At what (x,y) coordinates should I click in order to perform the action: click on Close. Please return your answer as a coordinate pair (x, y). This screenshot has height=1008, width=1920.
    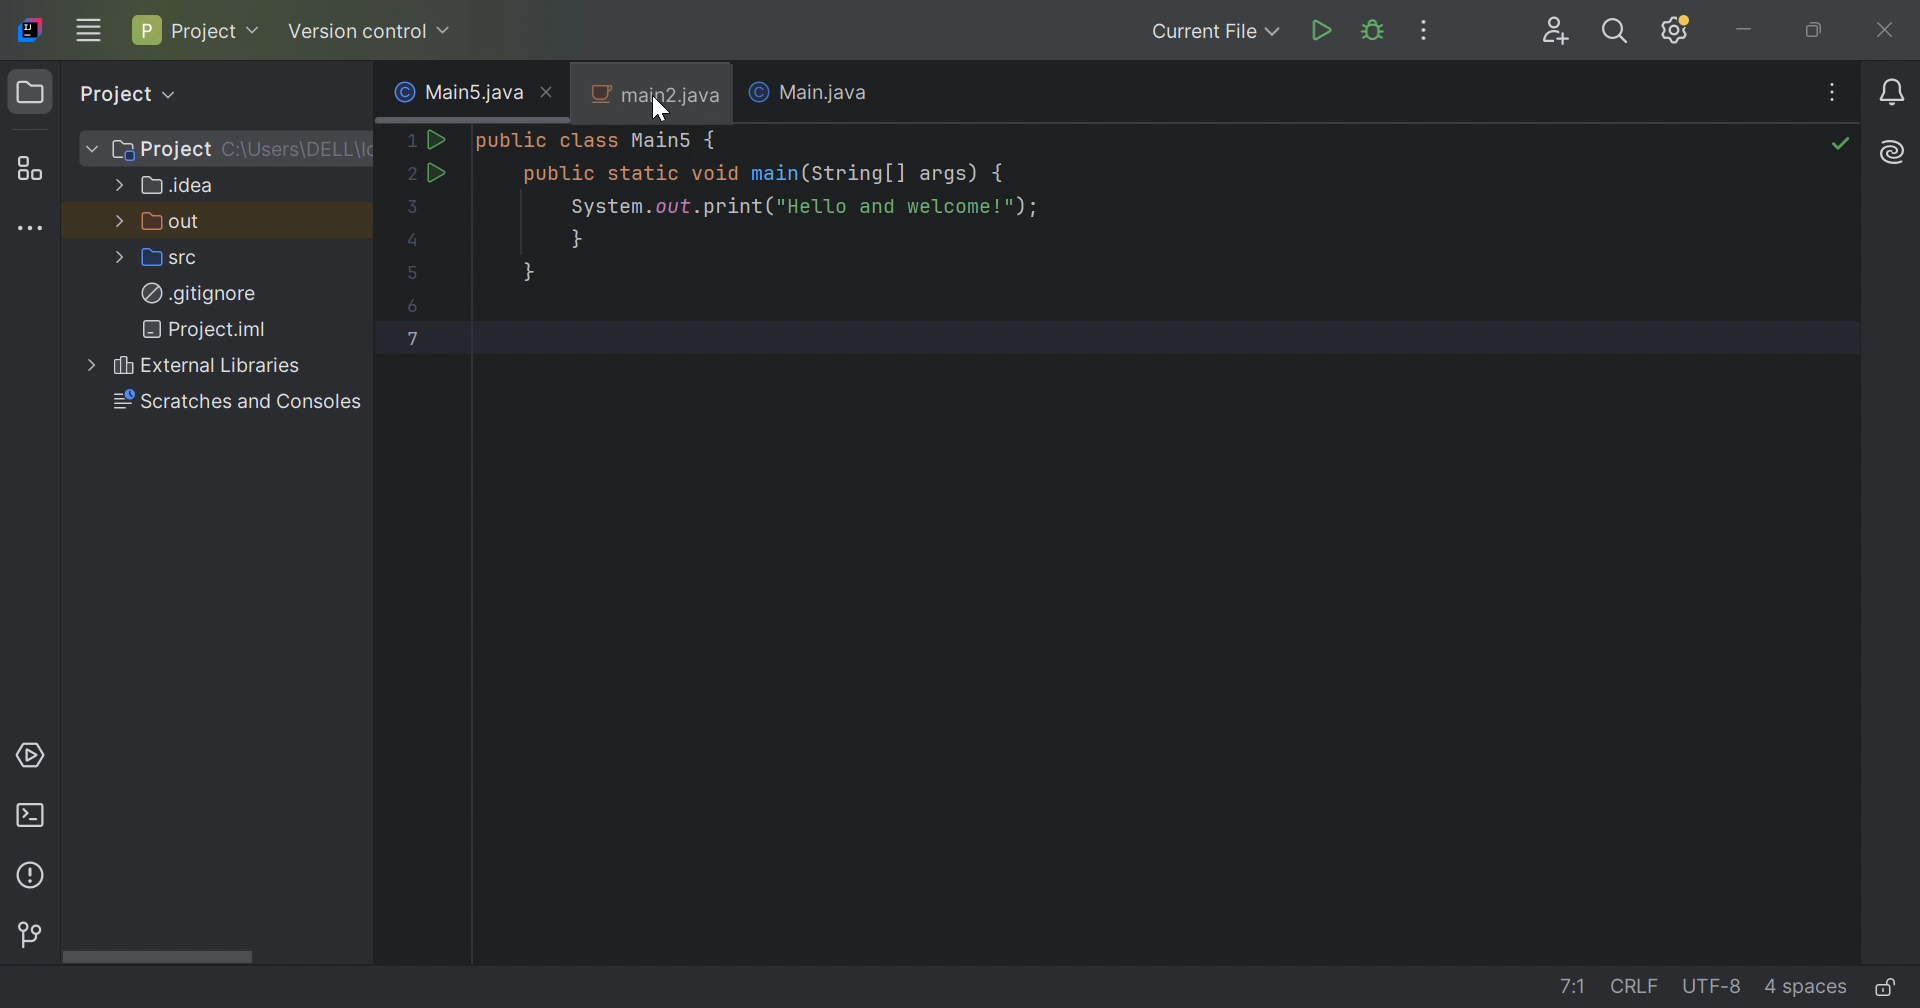
    Looking at the image, I should click on (1887, 31).